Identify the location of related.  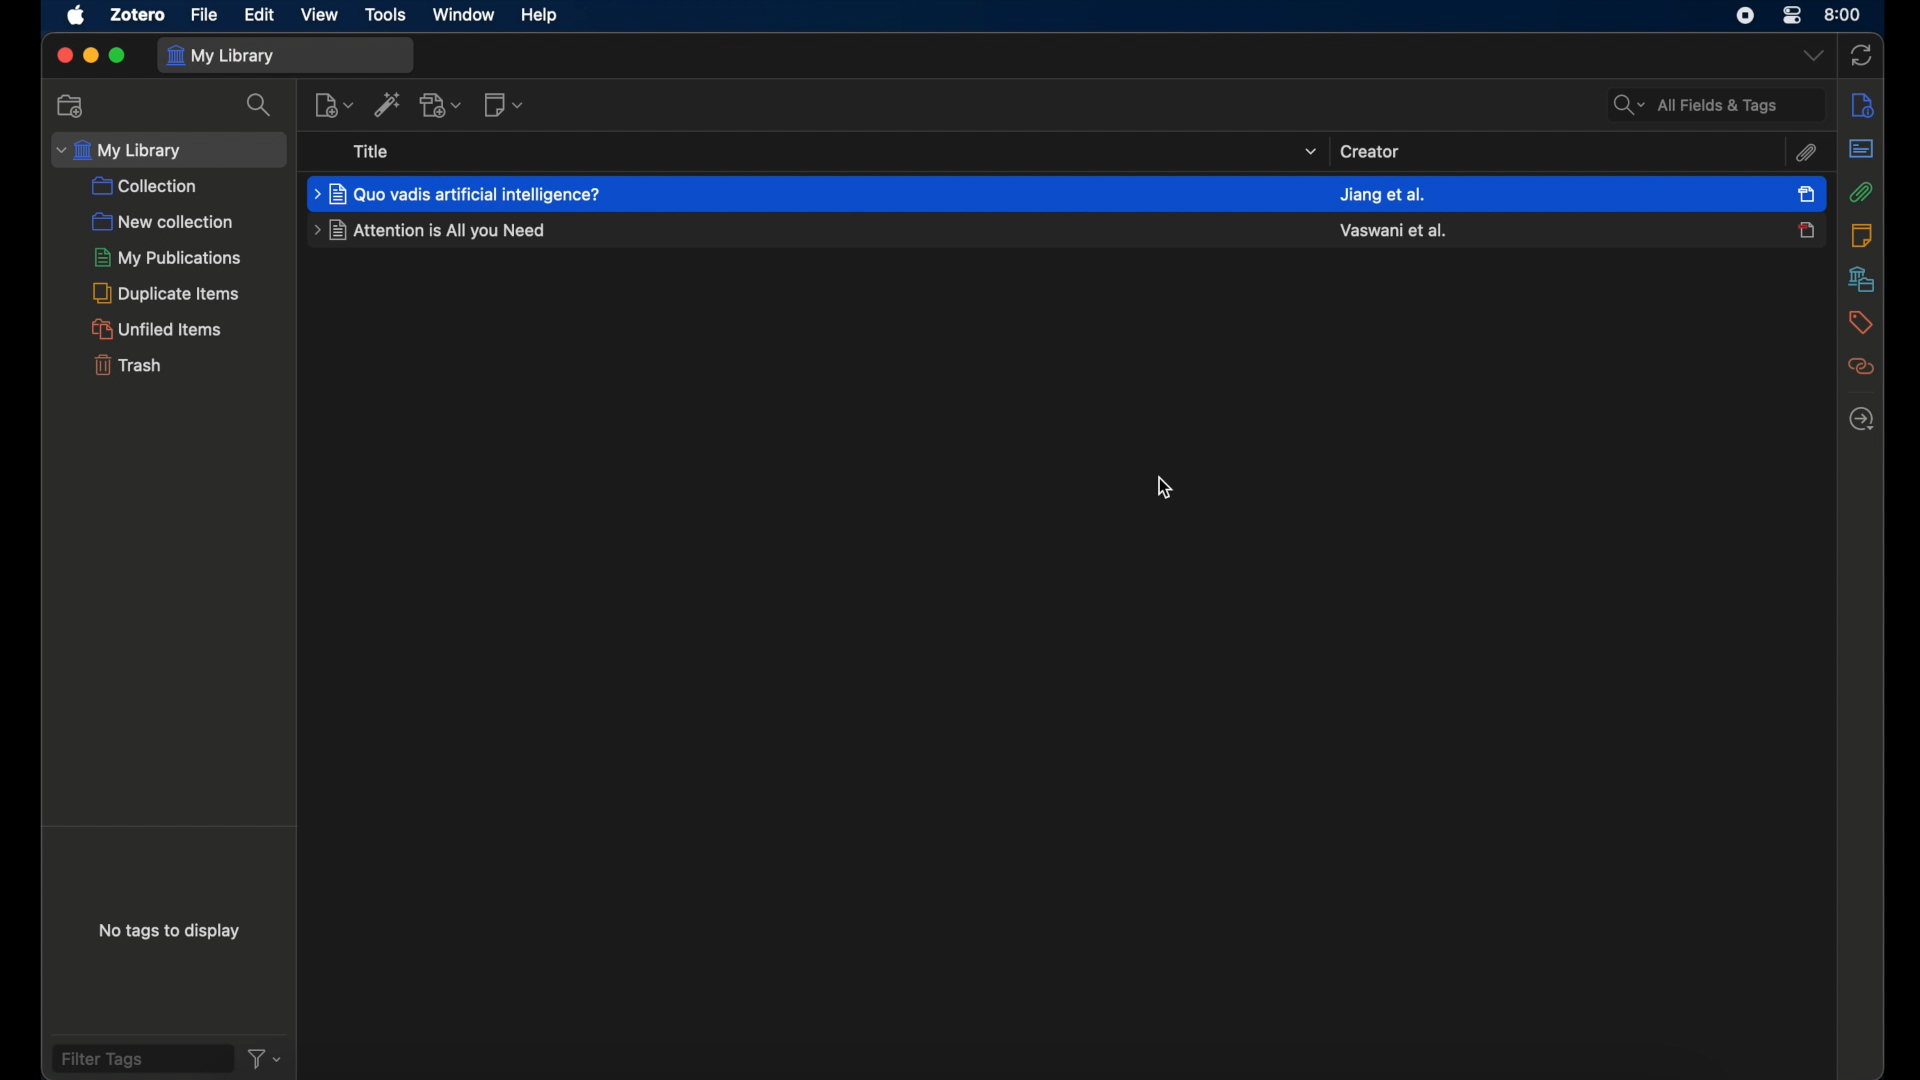
(1859, 368).